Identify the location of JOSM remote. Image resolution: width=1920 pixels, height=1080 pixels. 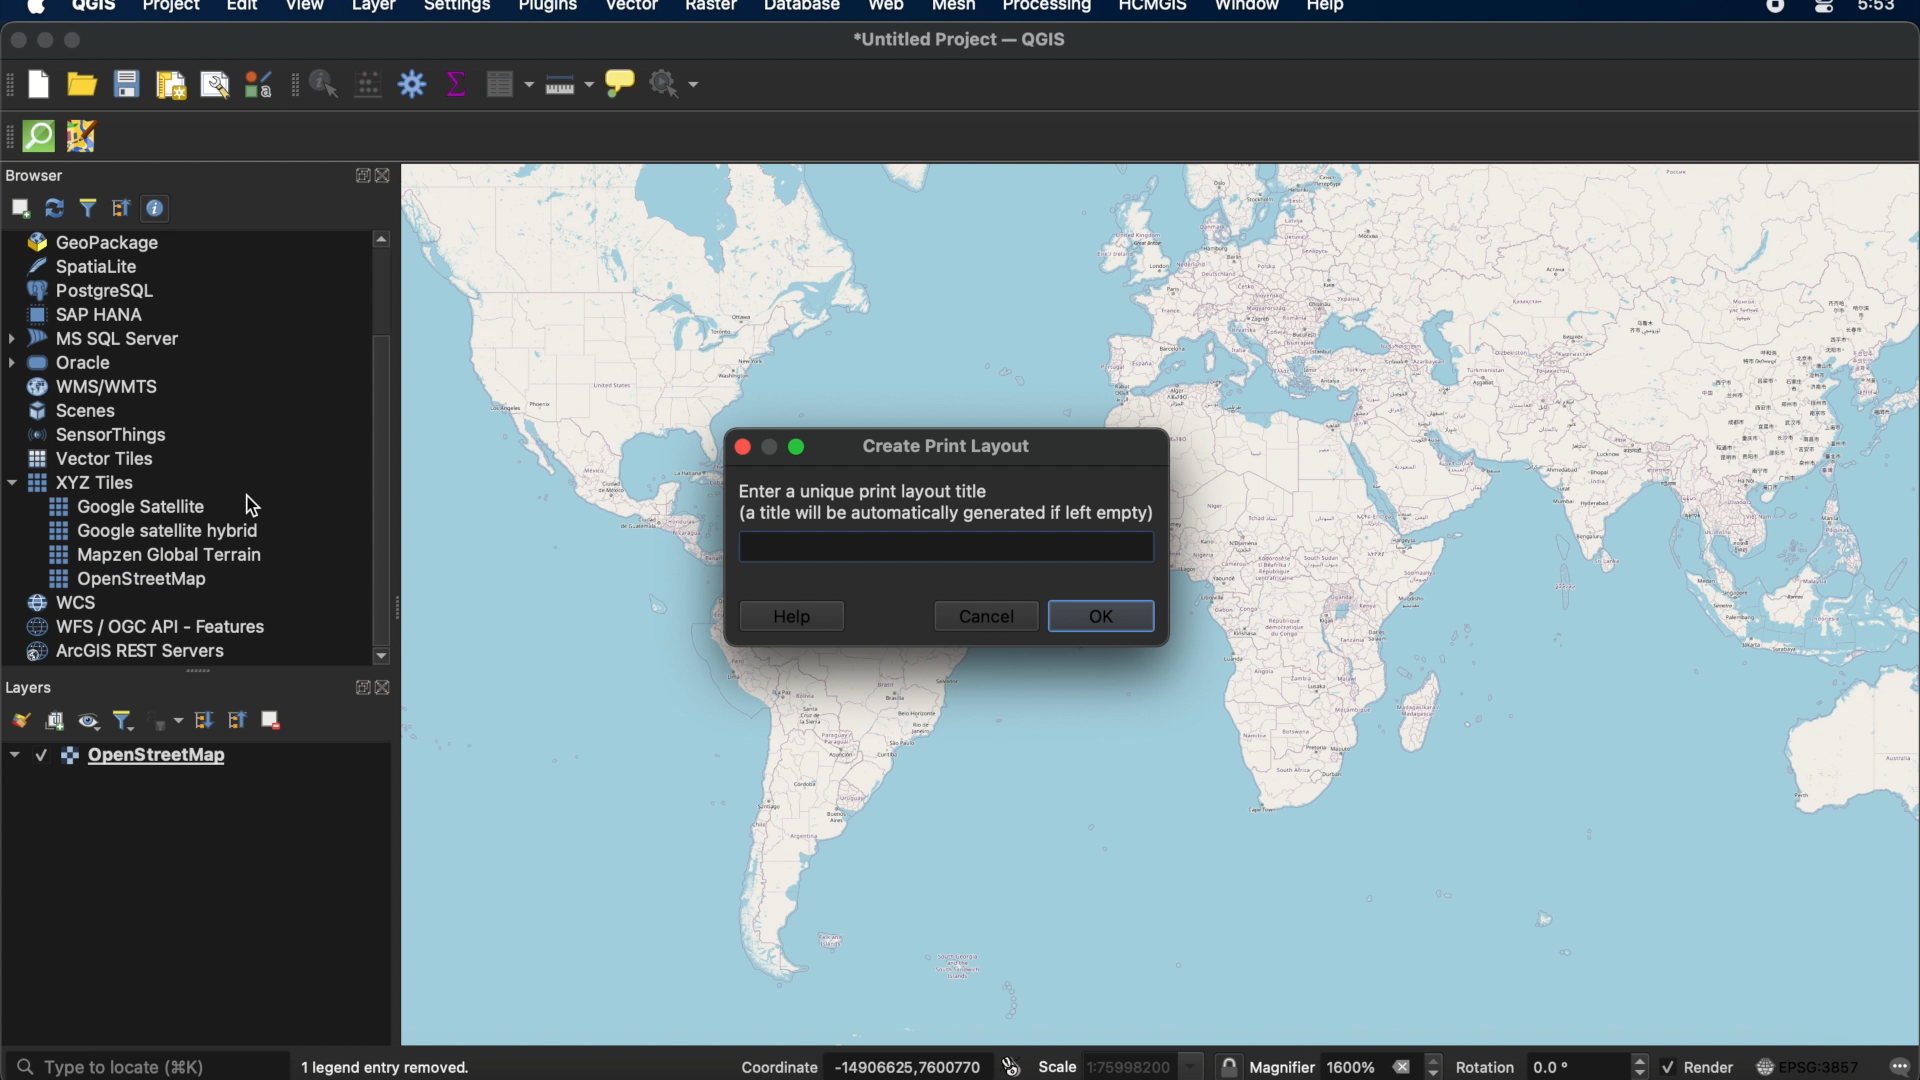
(85, 136).